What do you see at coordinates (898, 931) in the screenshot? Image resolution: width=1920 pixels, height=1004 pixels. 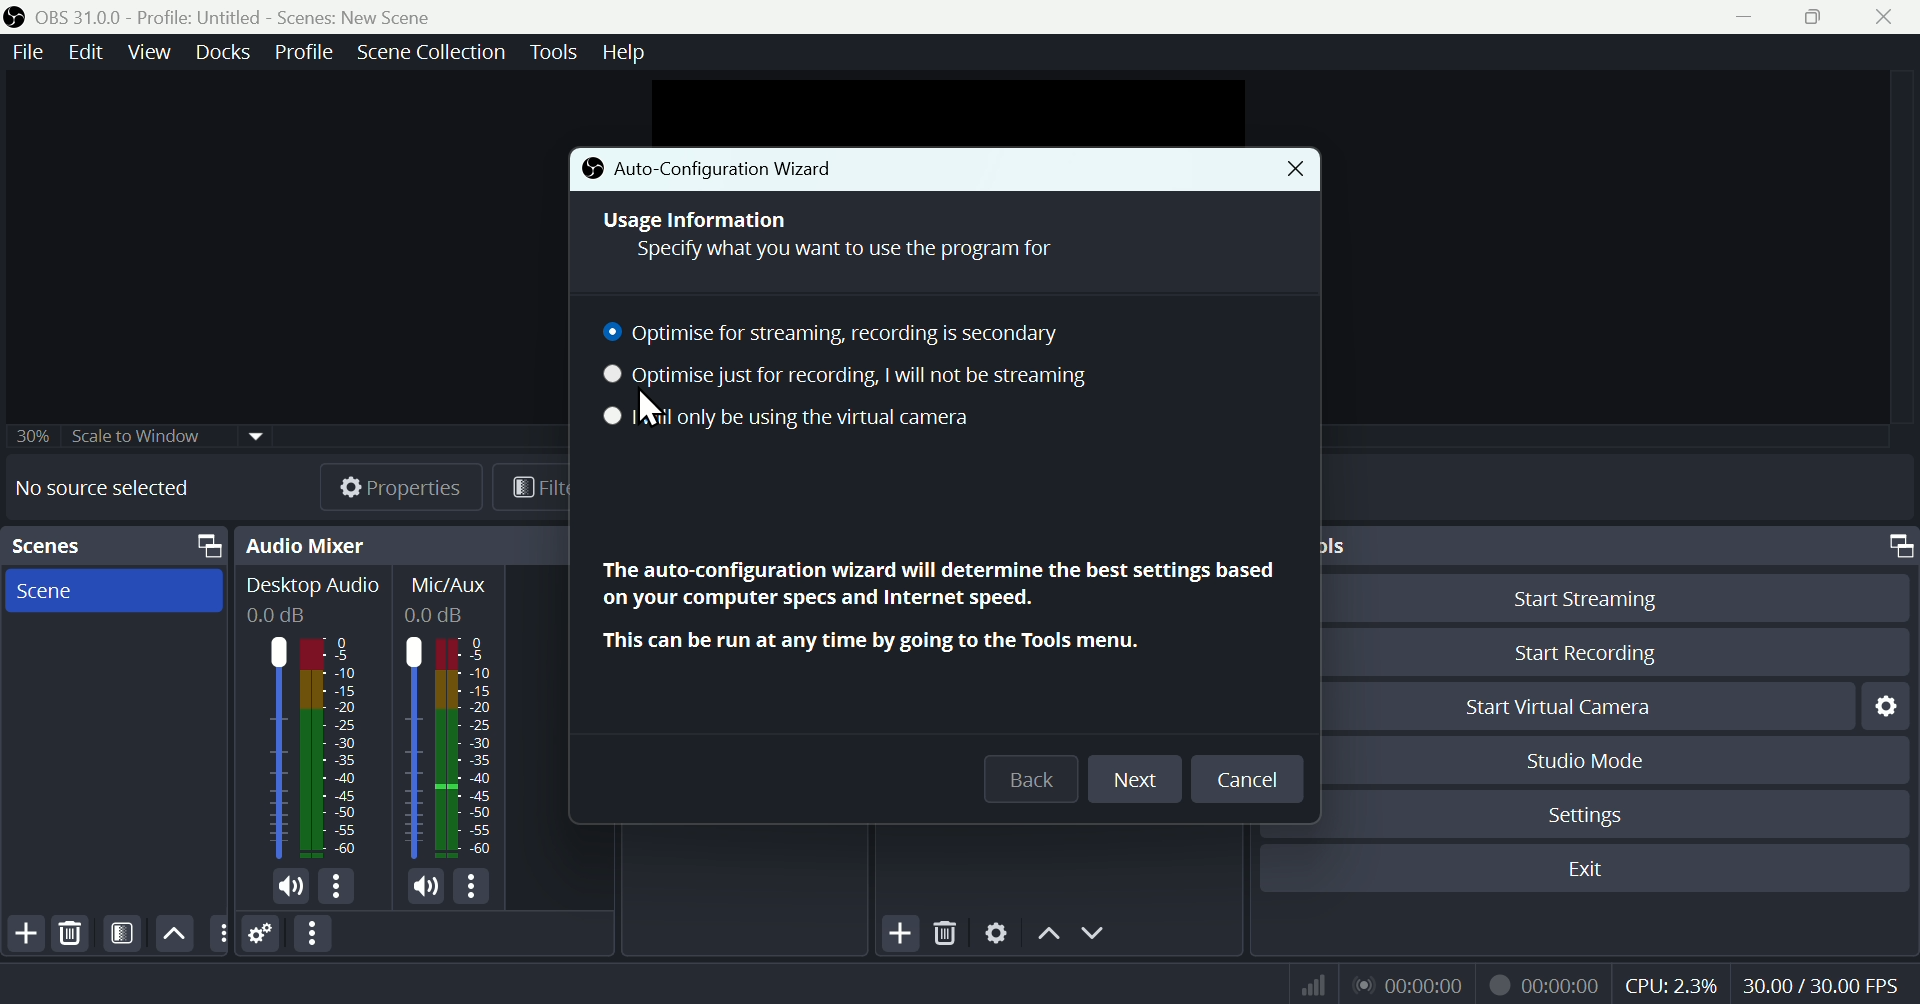 I see `Add` at bounding box center [898, 931].